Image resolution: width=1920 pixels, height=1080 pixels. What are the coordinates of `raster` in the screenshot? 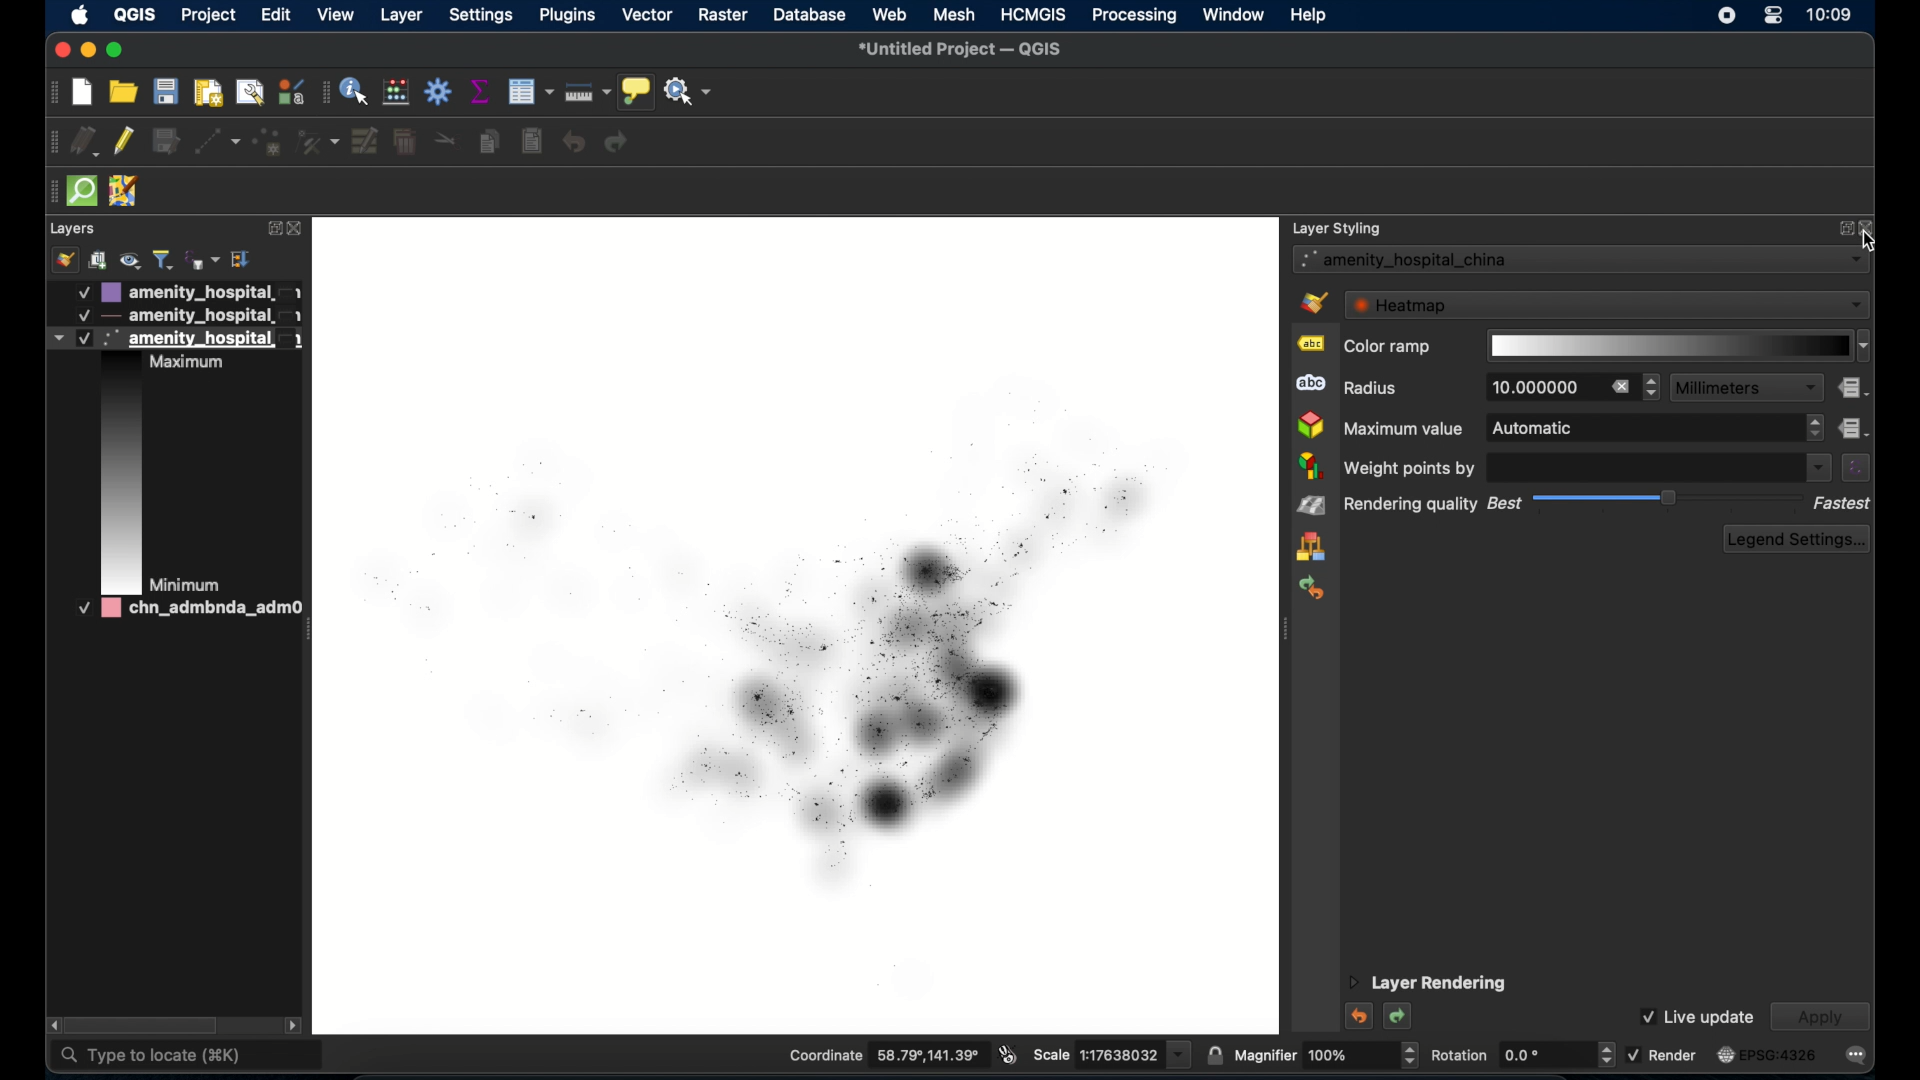 It's located at (722, 15).